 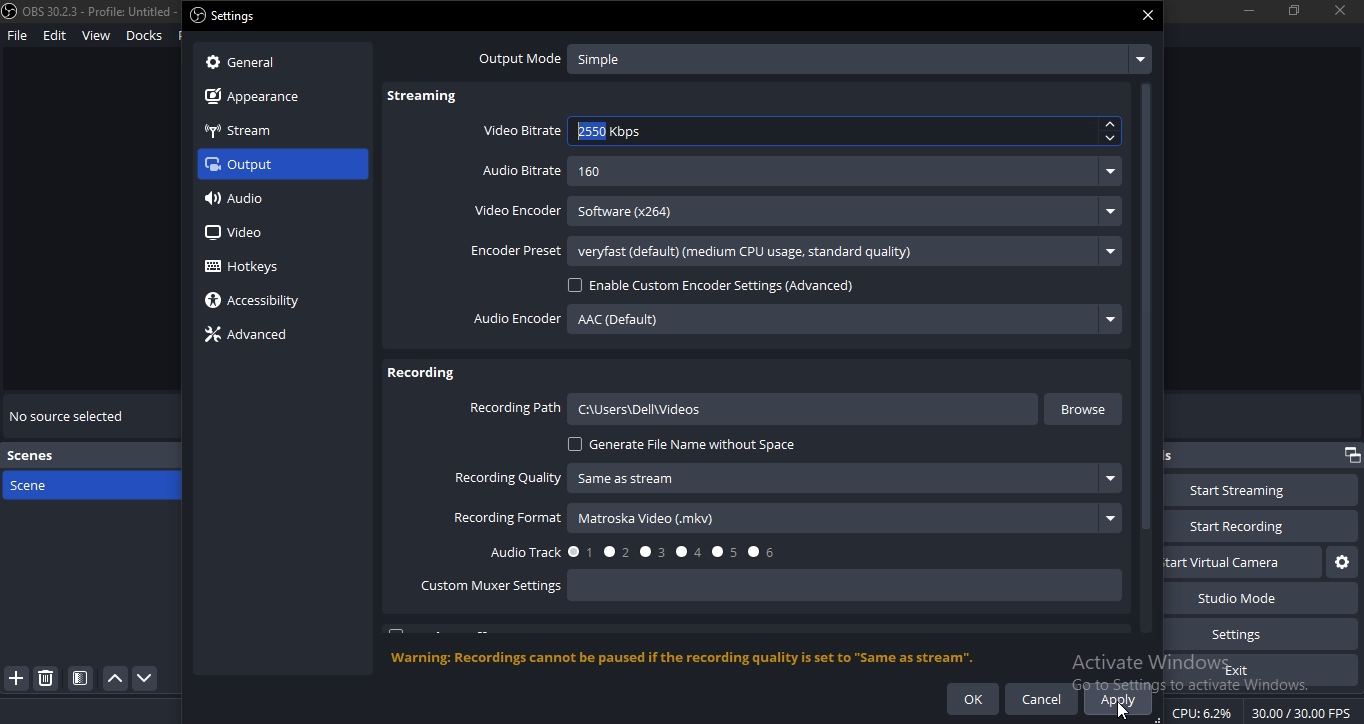 I want to click on generate file name without space, so click(x=685, y=446).